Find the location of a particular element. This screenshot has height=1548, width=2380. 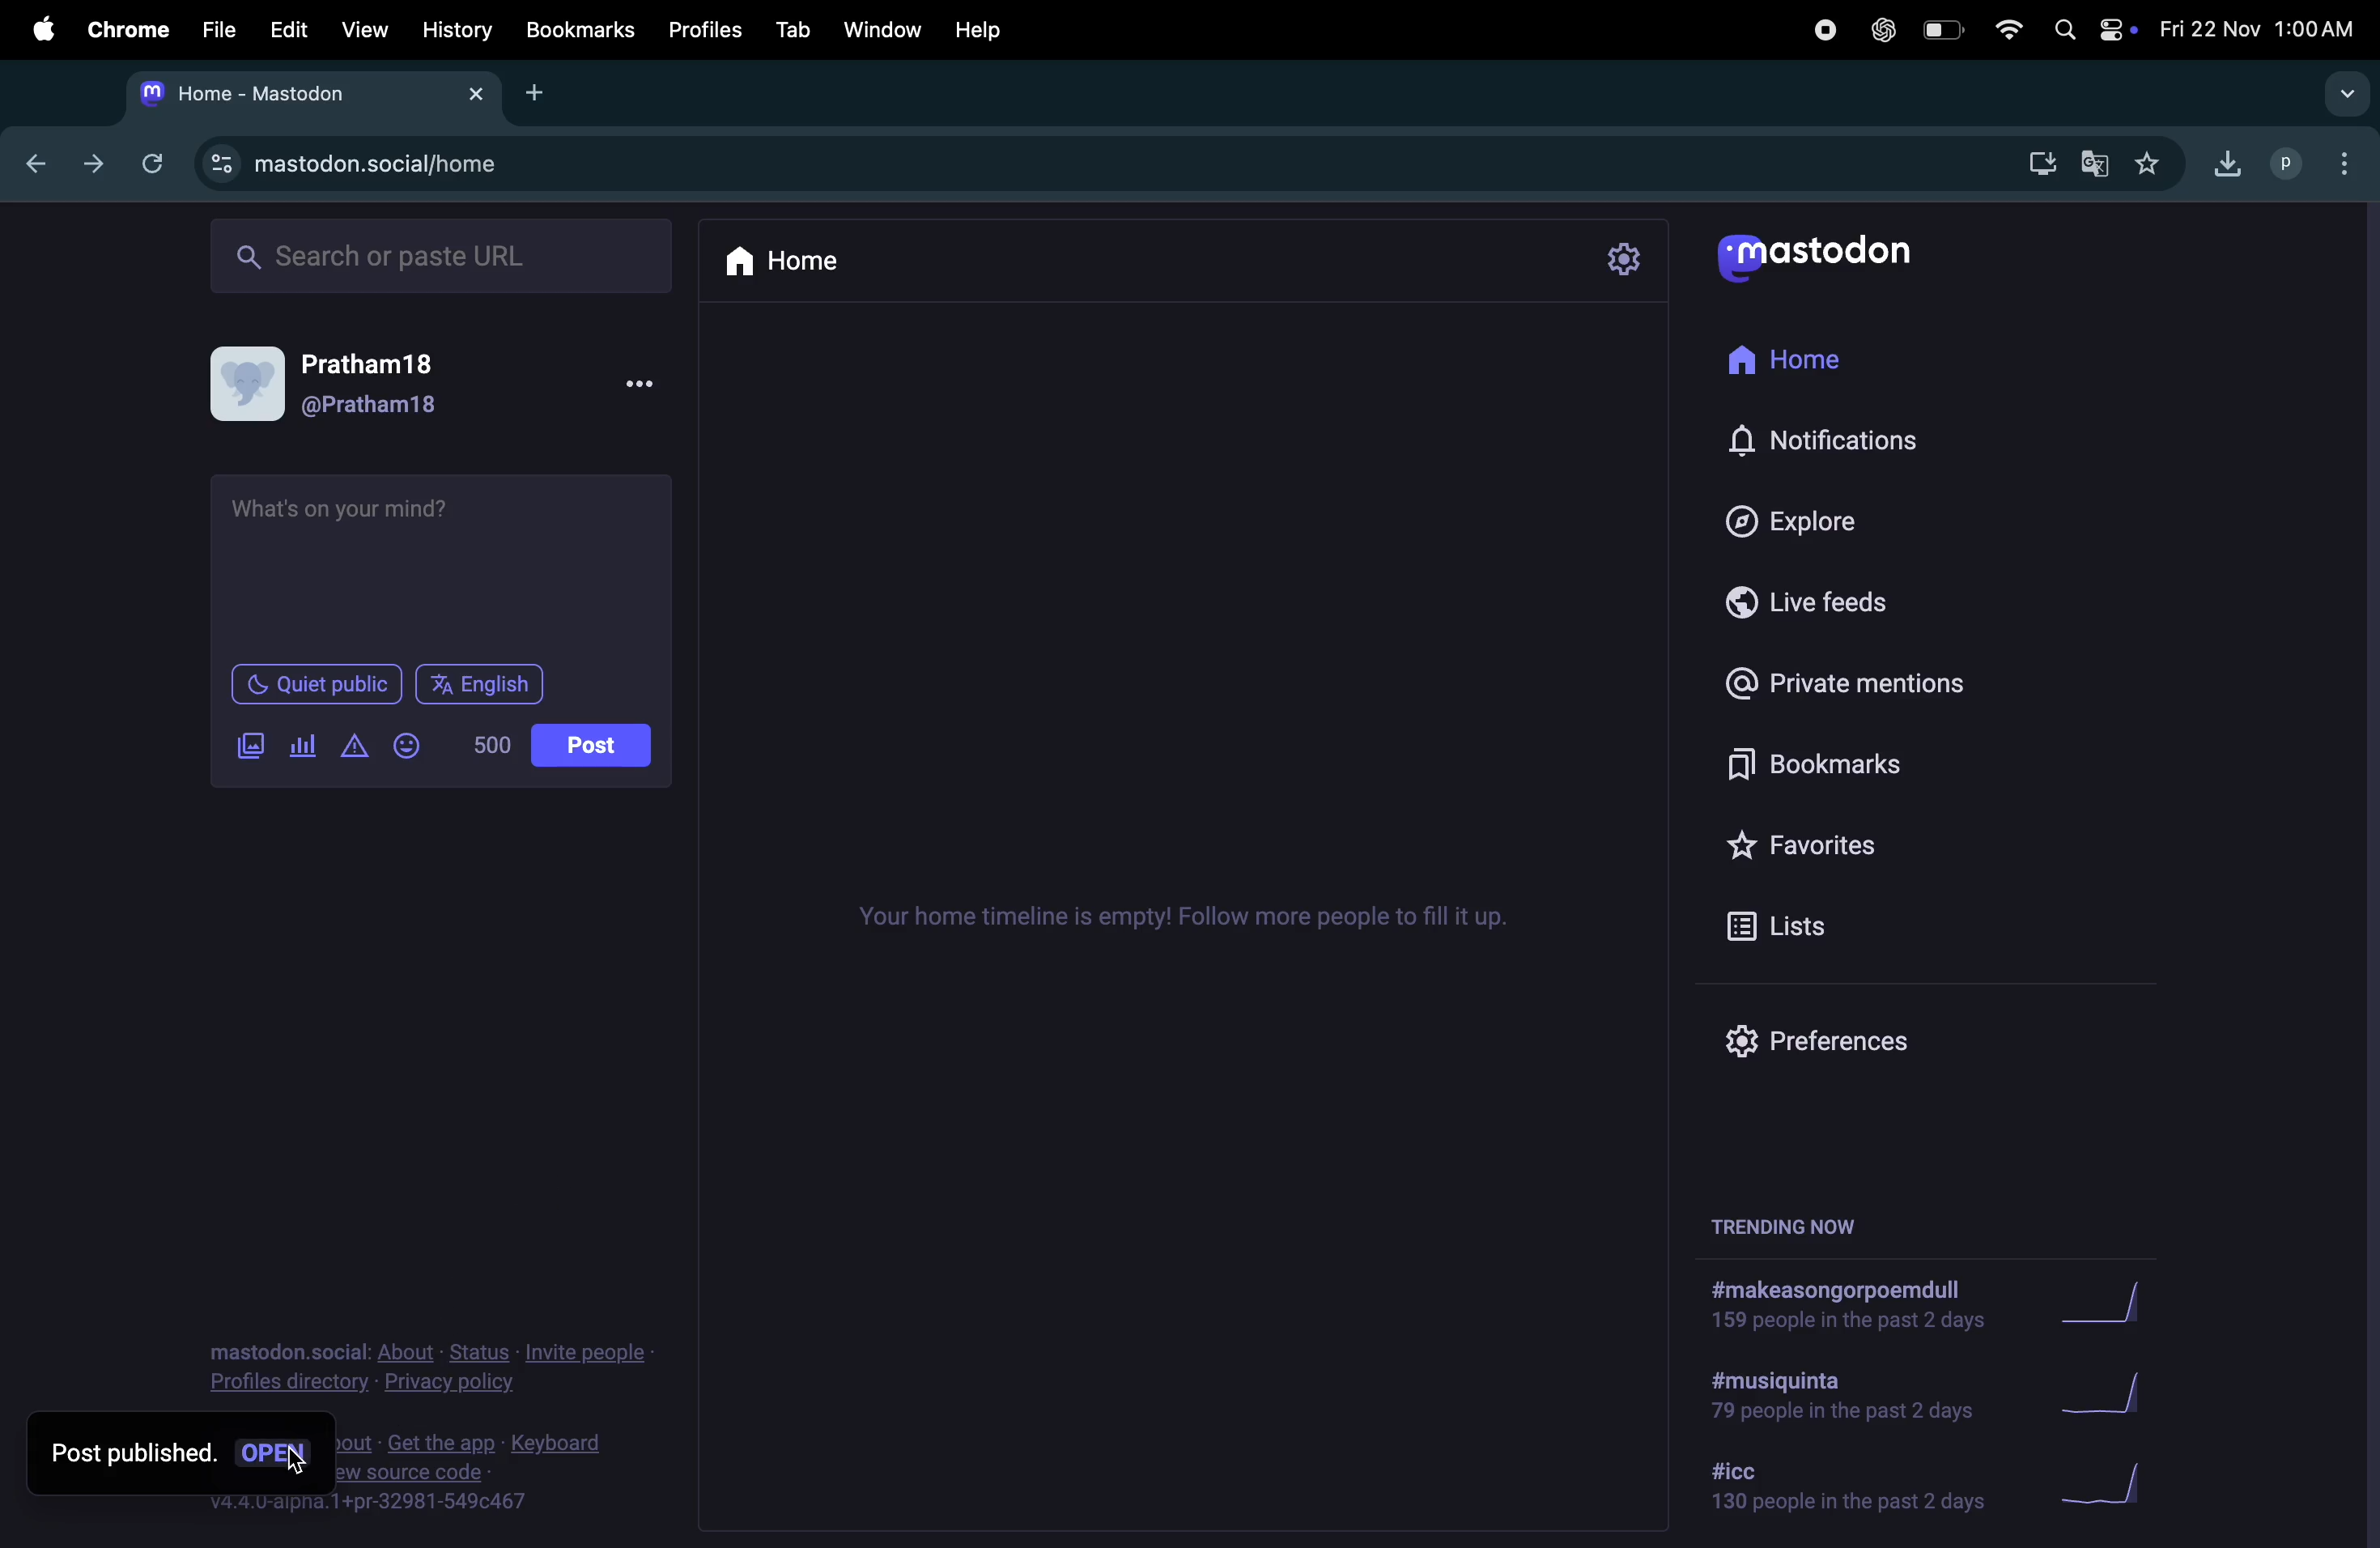

hashtags is located at coordinates (1838, 1398).